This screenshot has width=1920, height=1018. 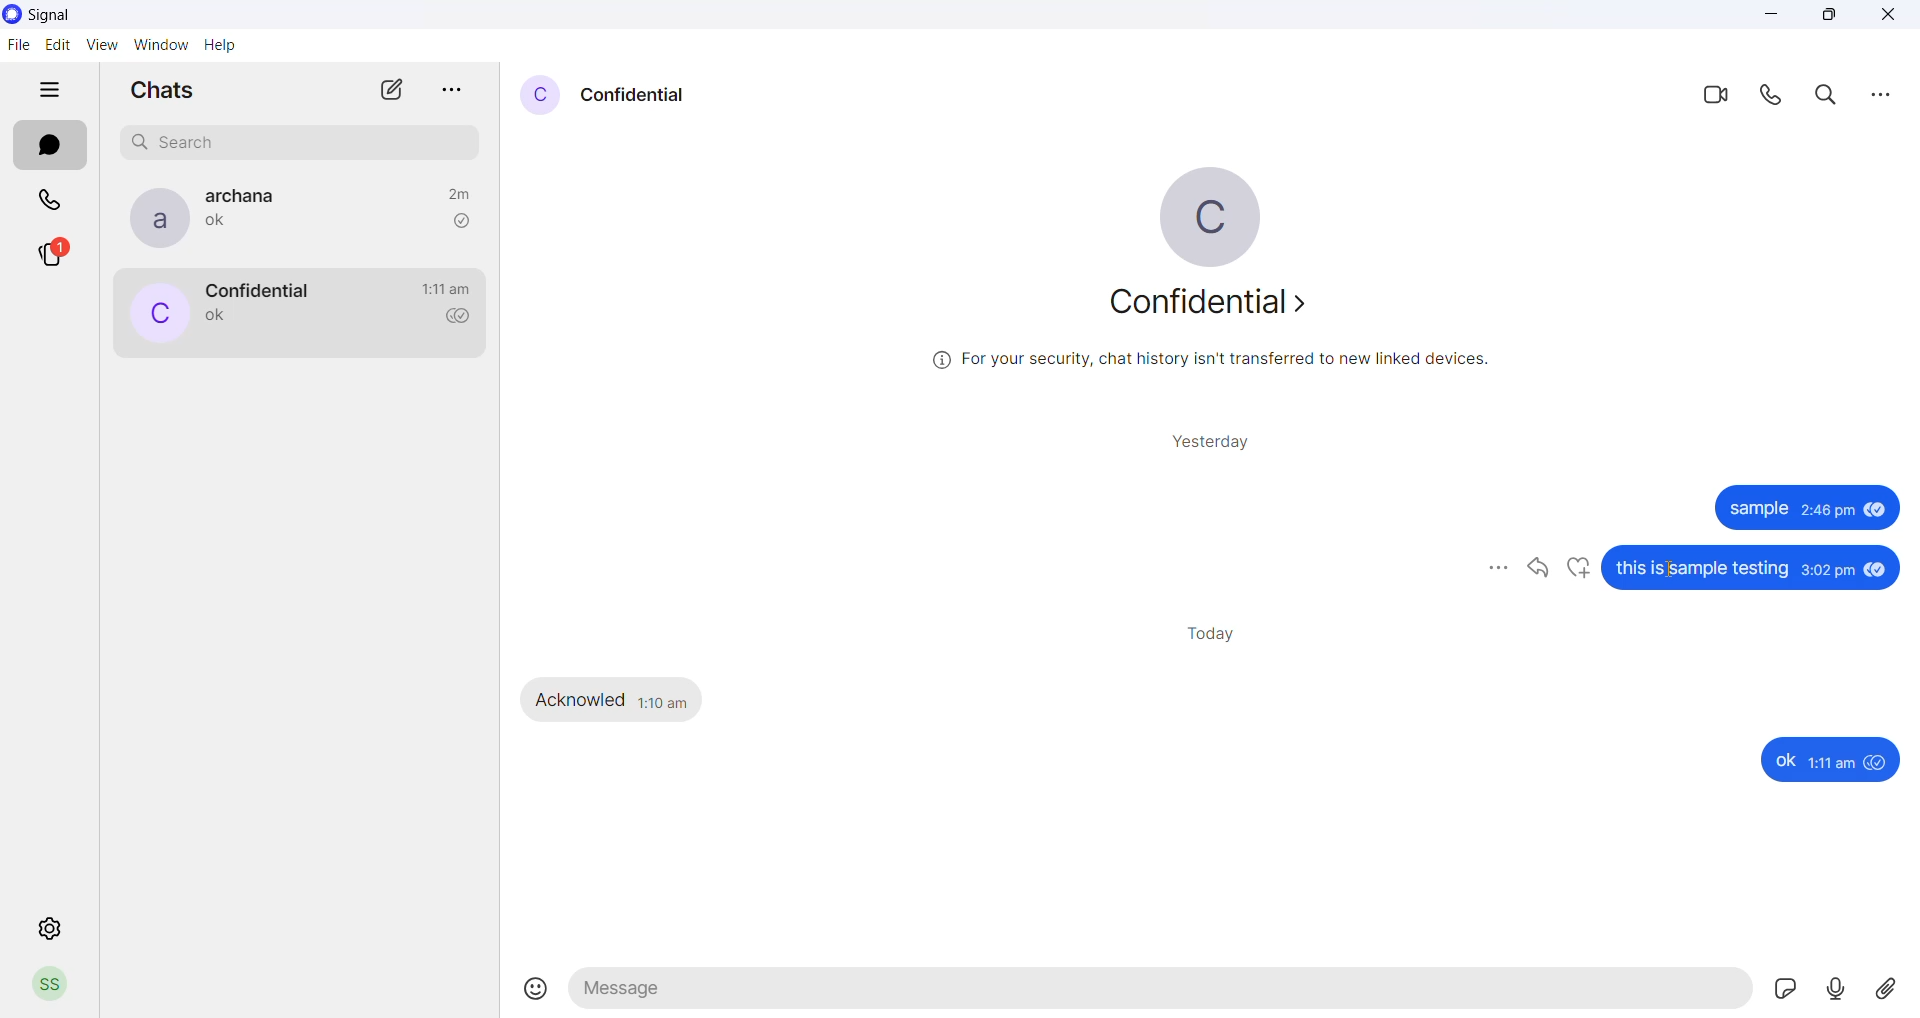 I want to click on emojis, so click(x=537, y=990).